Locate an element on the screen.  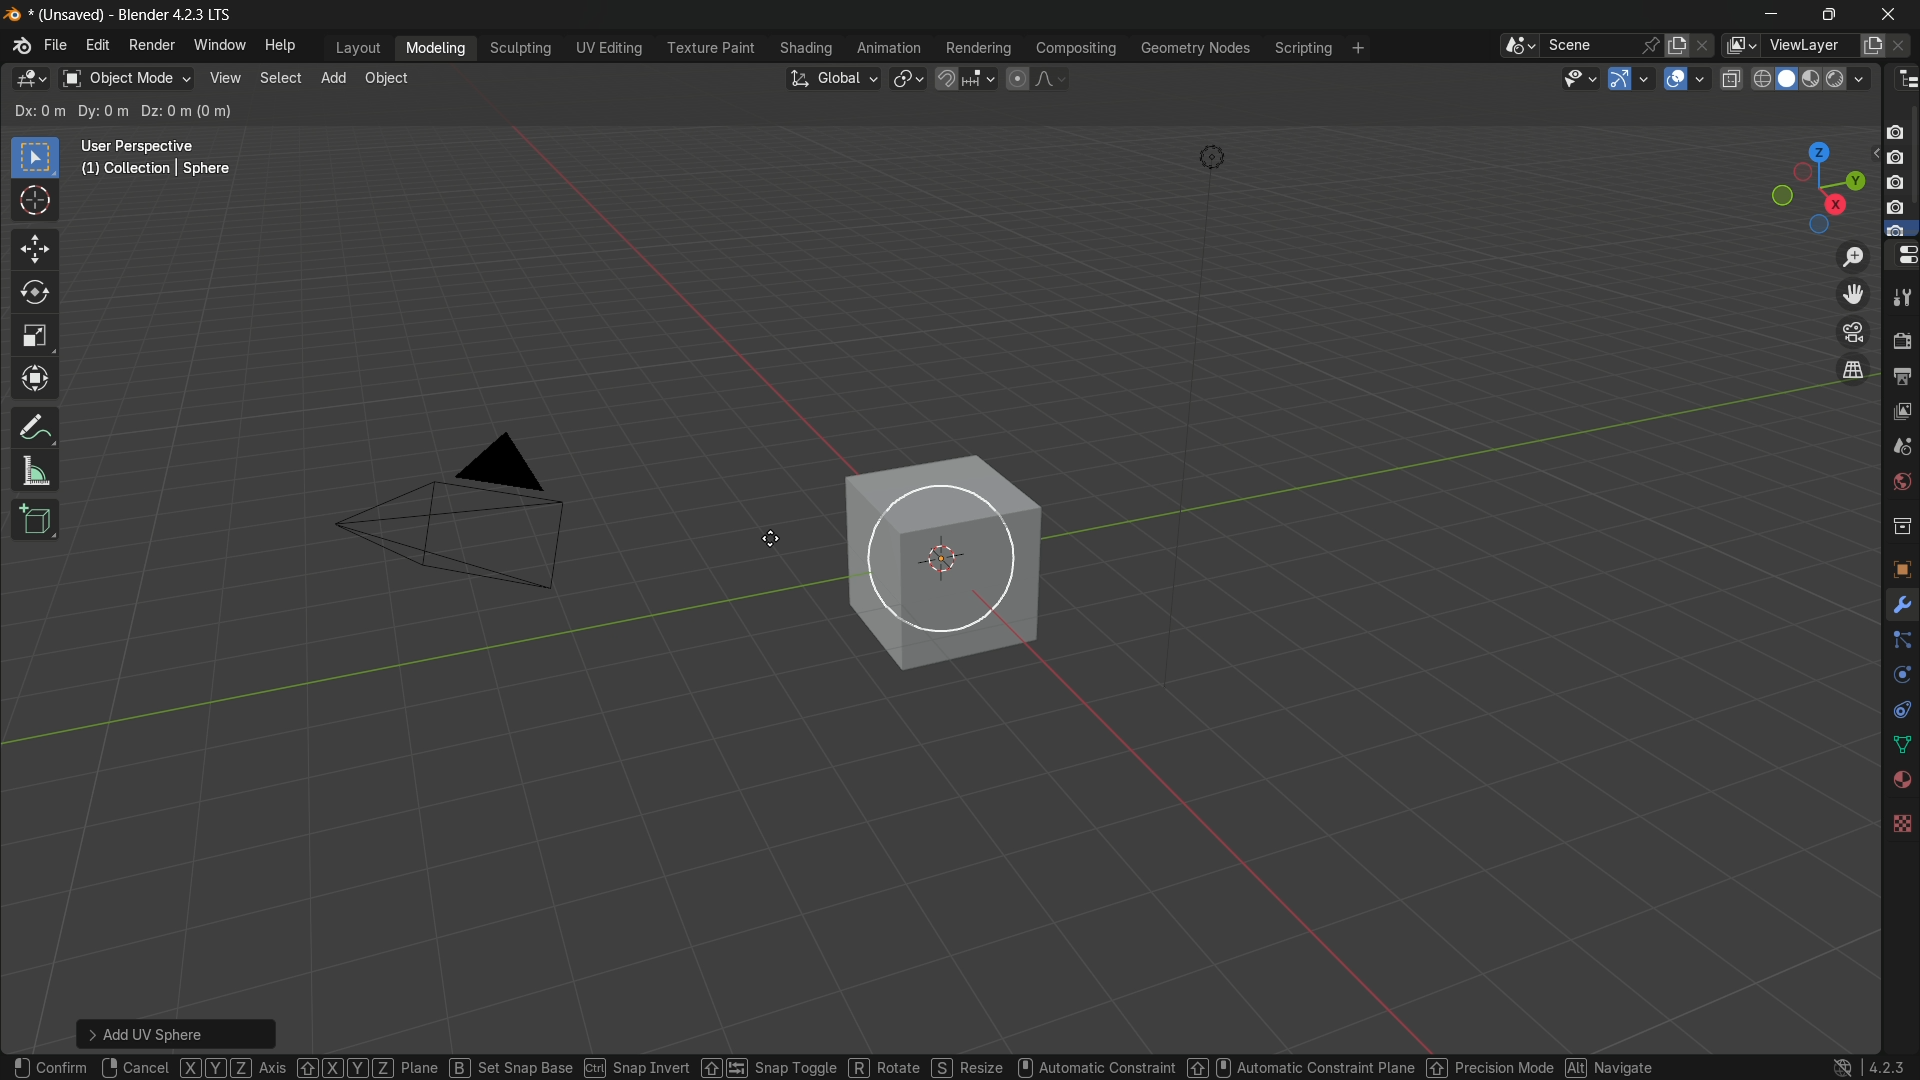
Cancel is located at coordinates (133, 1068).